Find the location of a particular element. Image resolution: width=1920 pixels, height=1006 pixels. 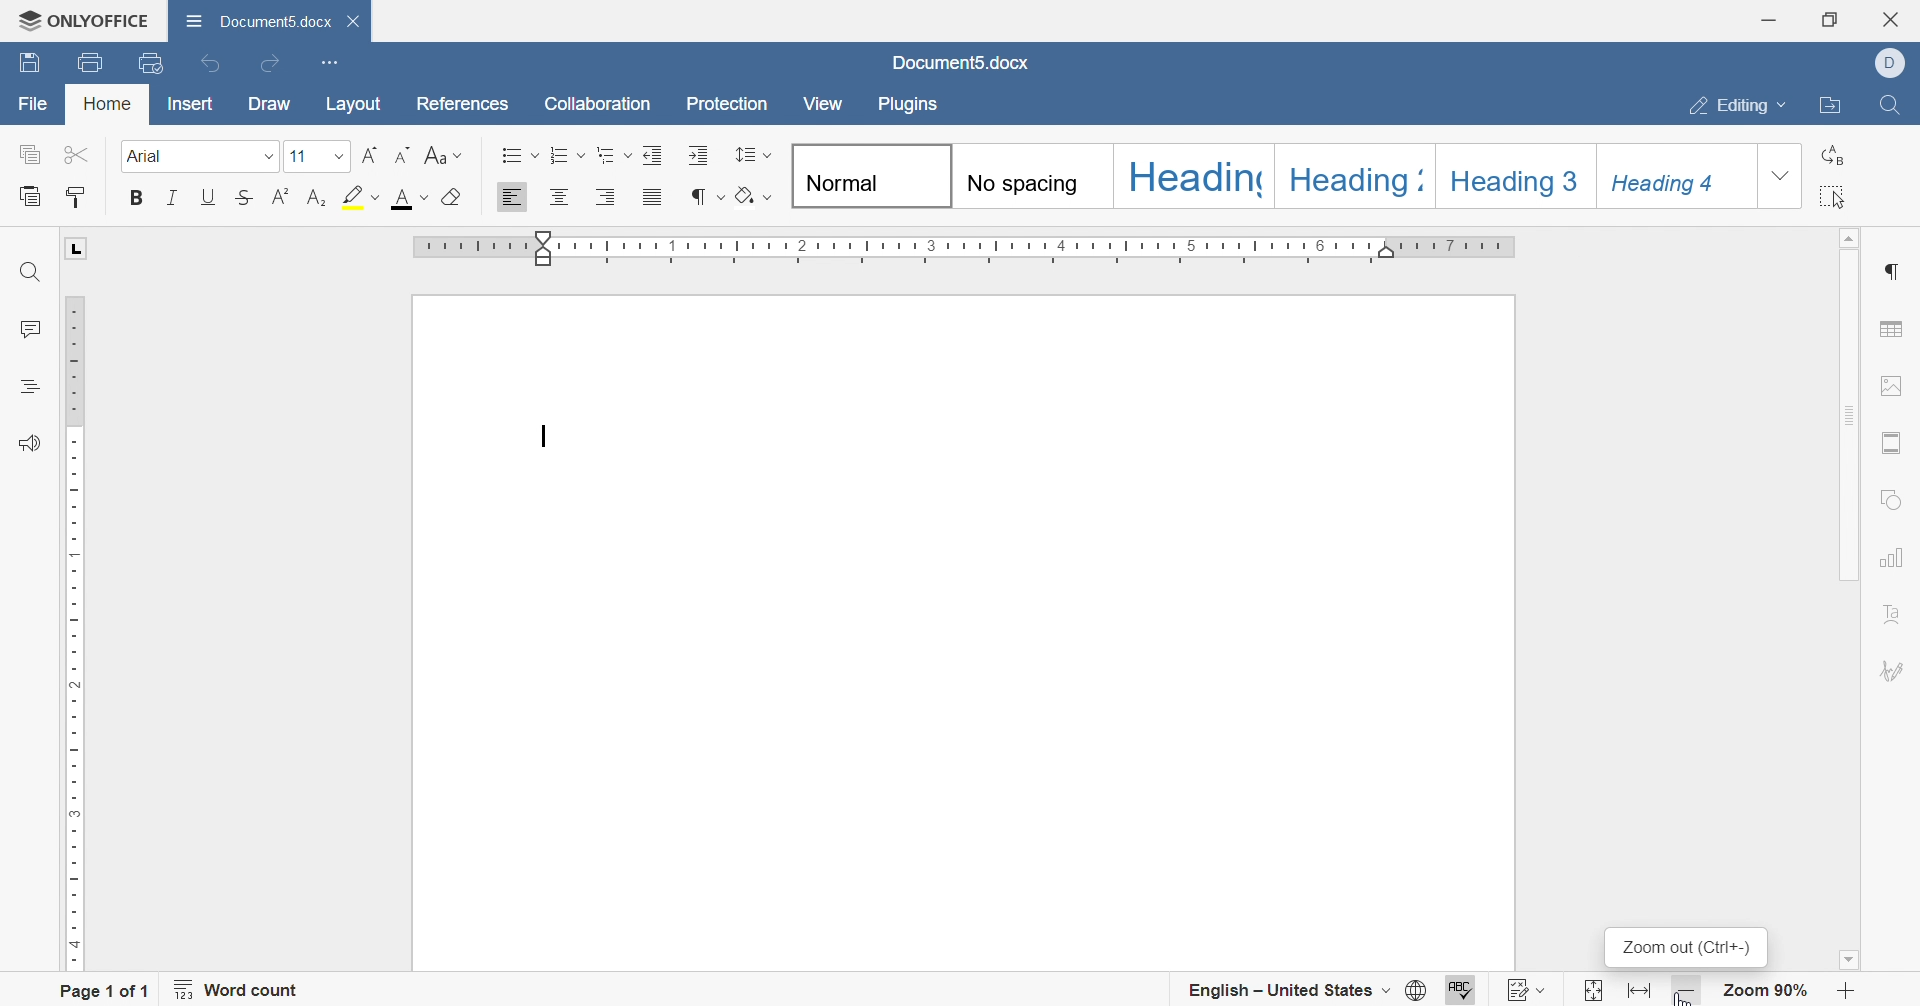

scroll up is located at coordinates (1851, 239).